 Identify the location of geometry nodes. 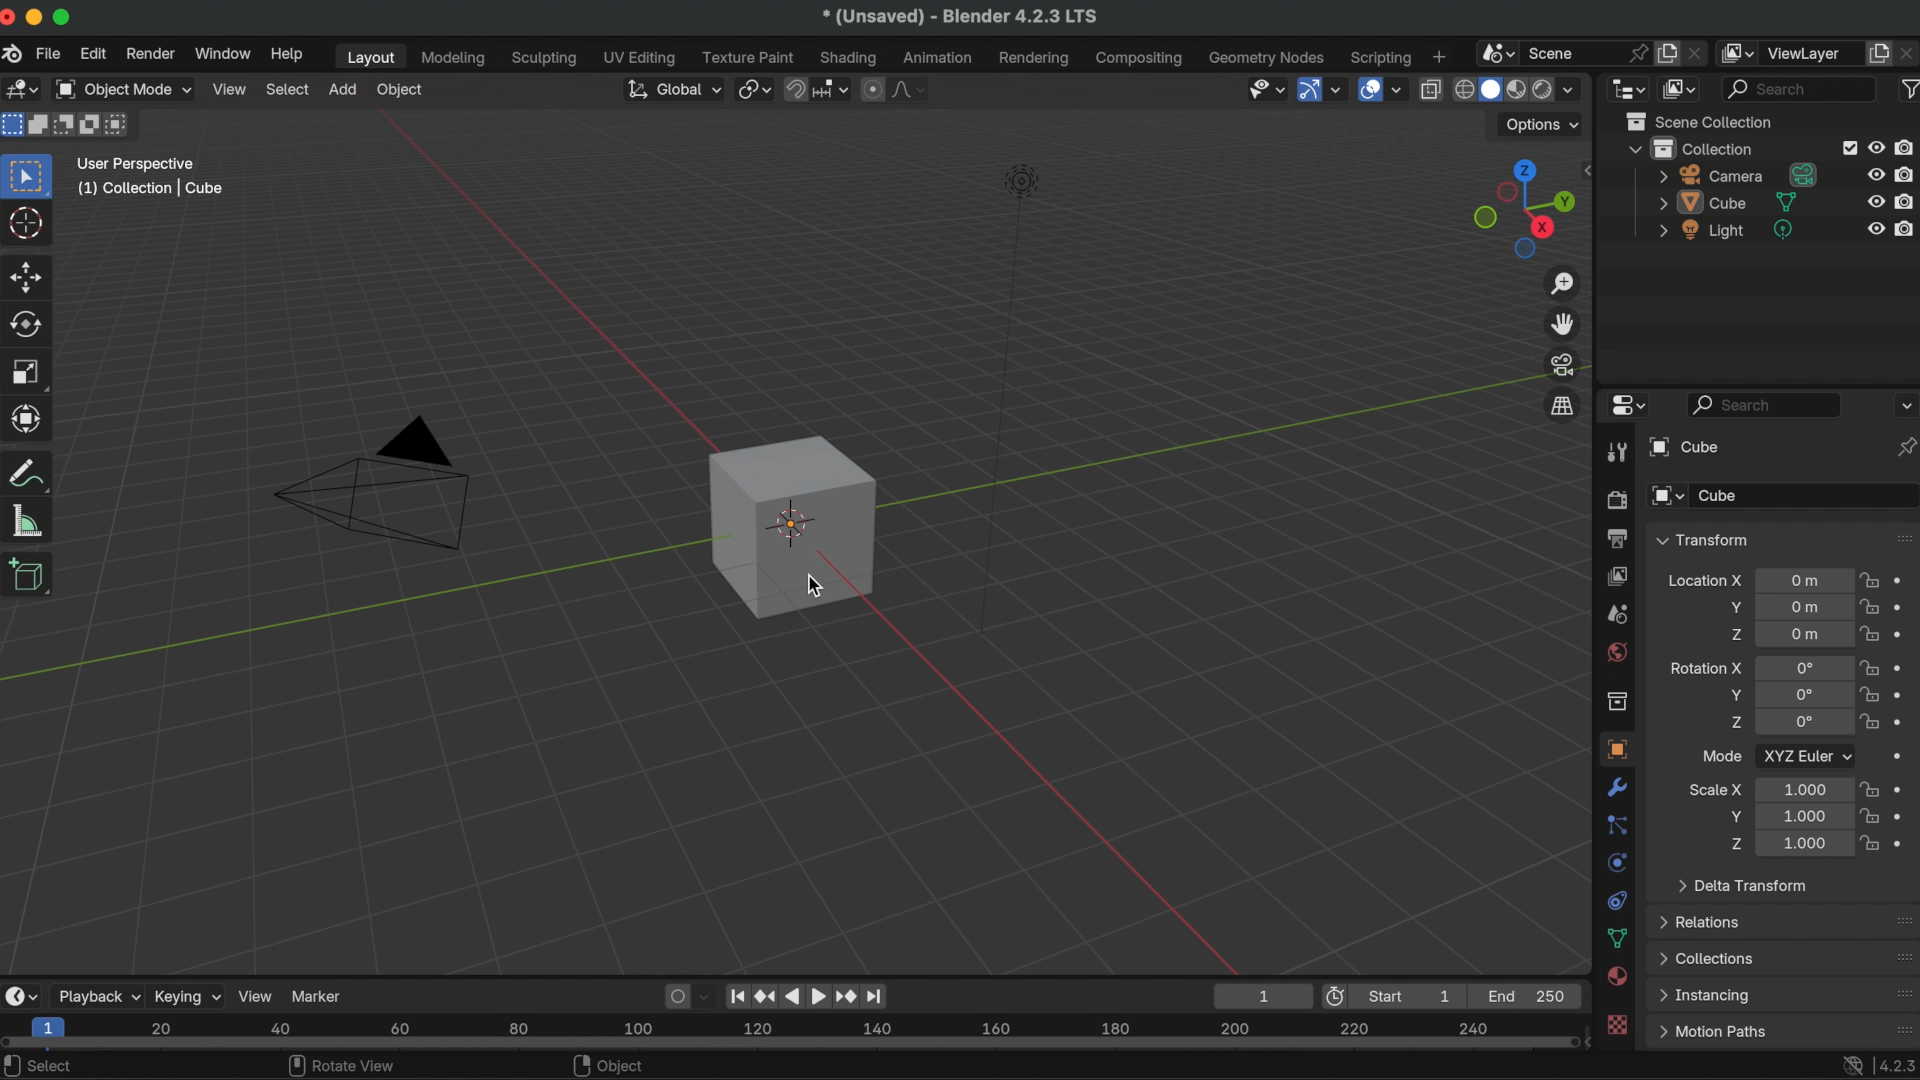
(1268, 57).